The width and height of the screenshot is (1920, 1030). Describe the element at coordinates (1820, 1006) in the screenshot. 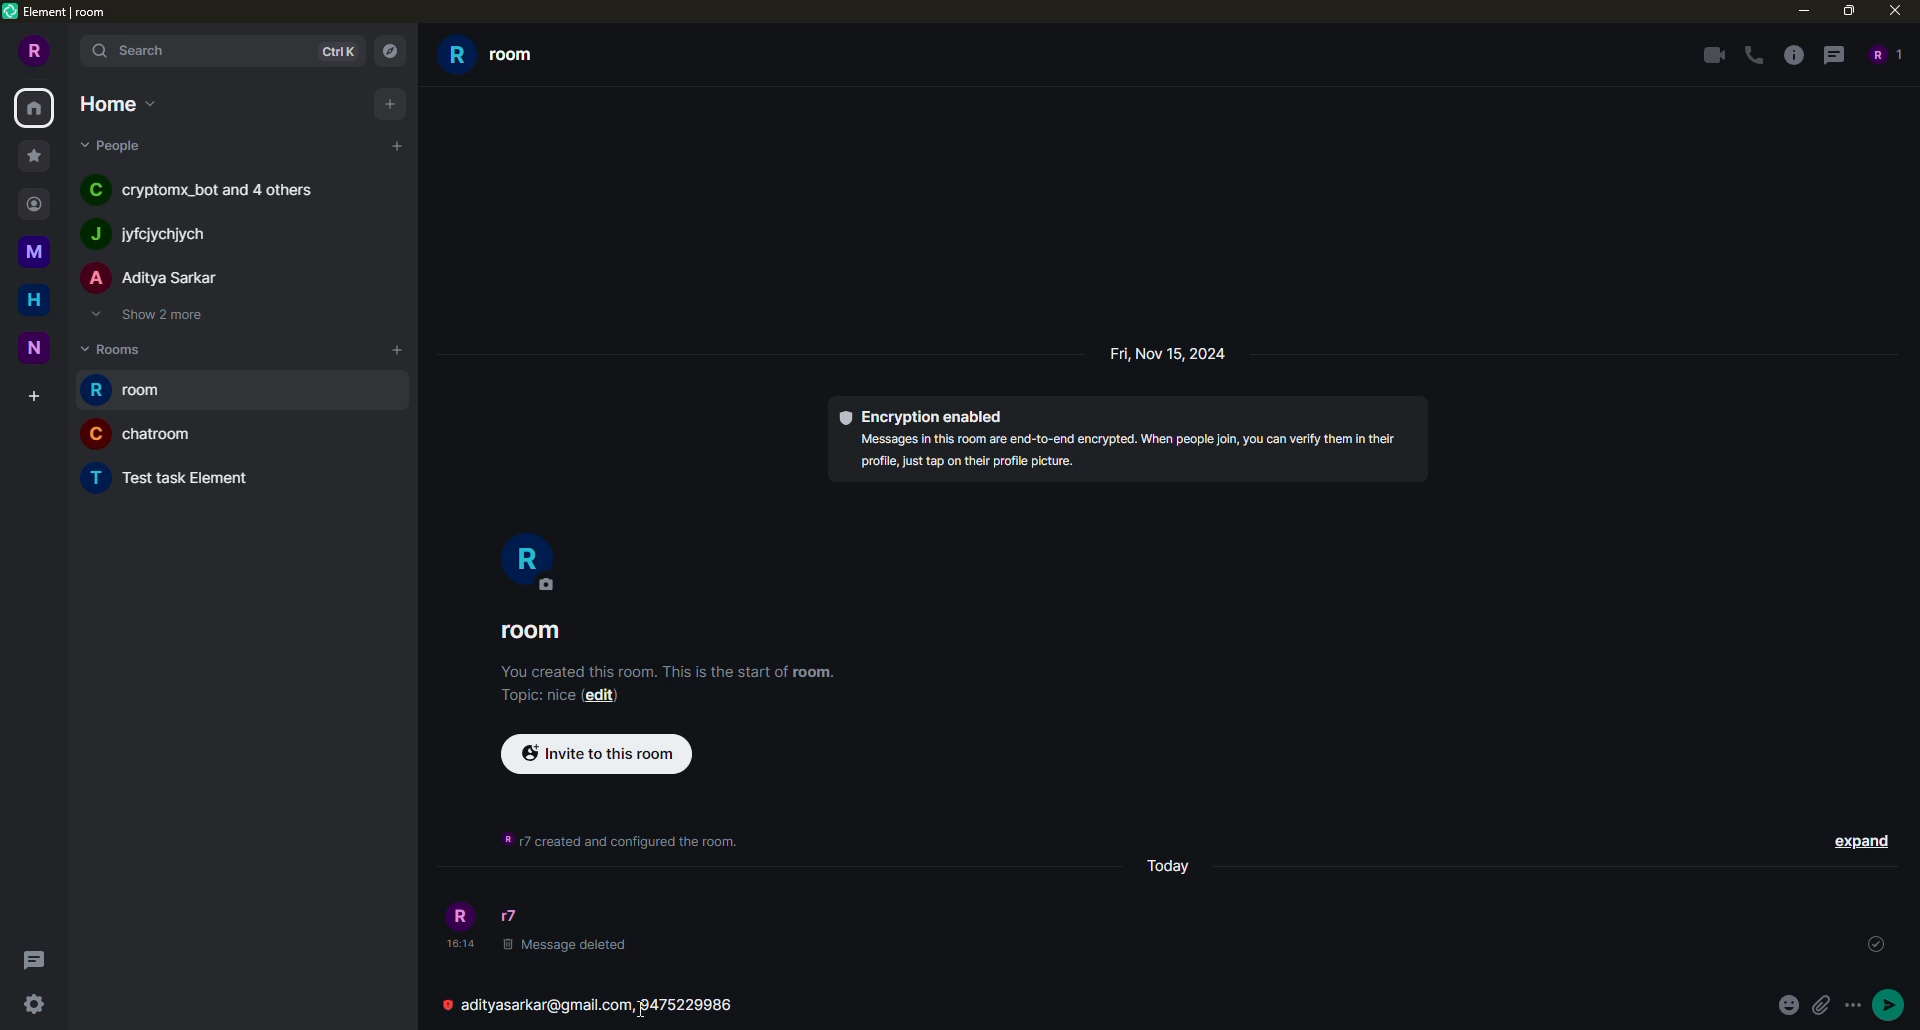

I see `attach` at that location.